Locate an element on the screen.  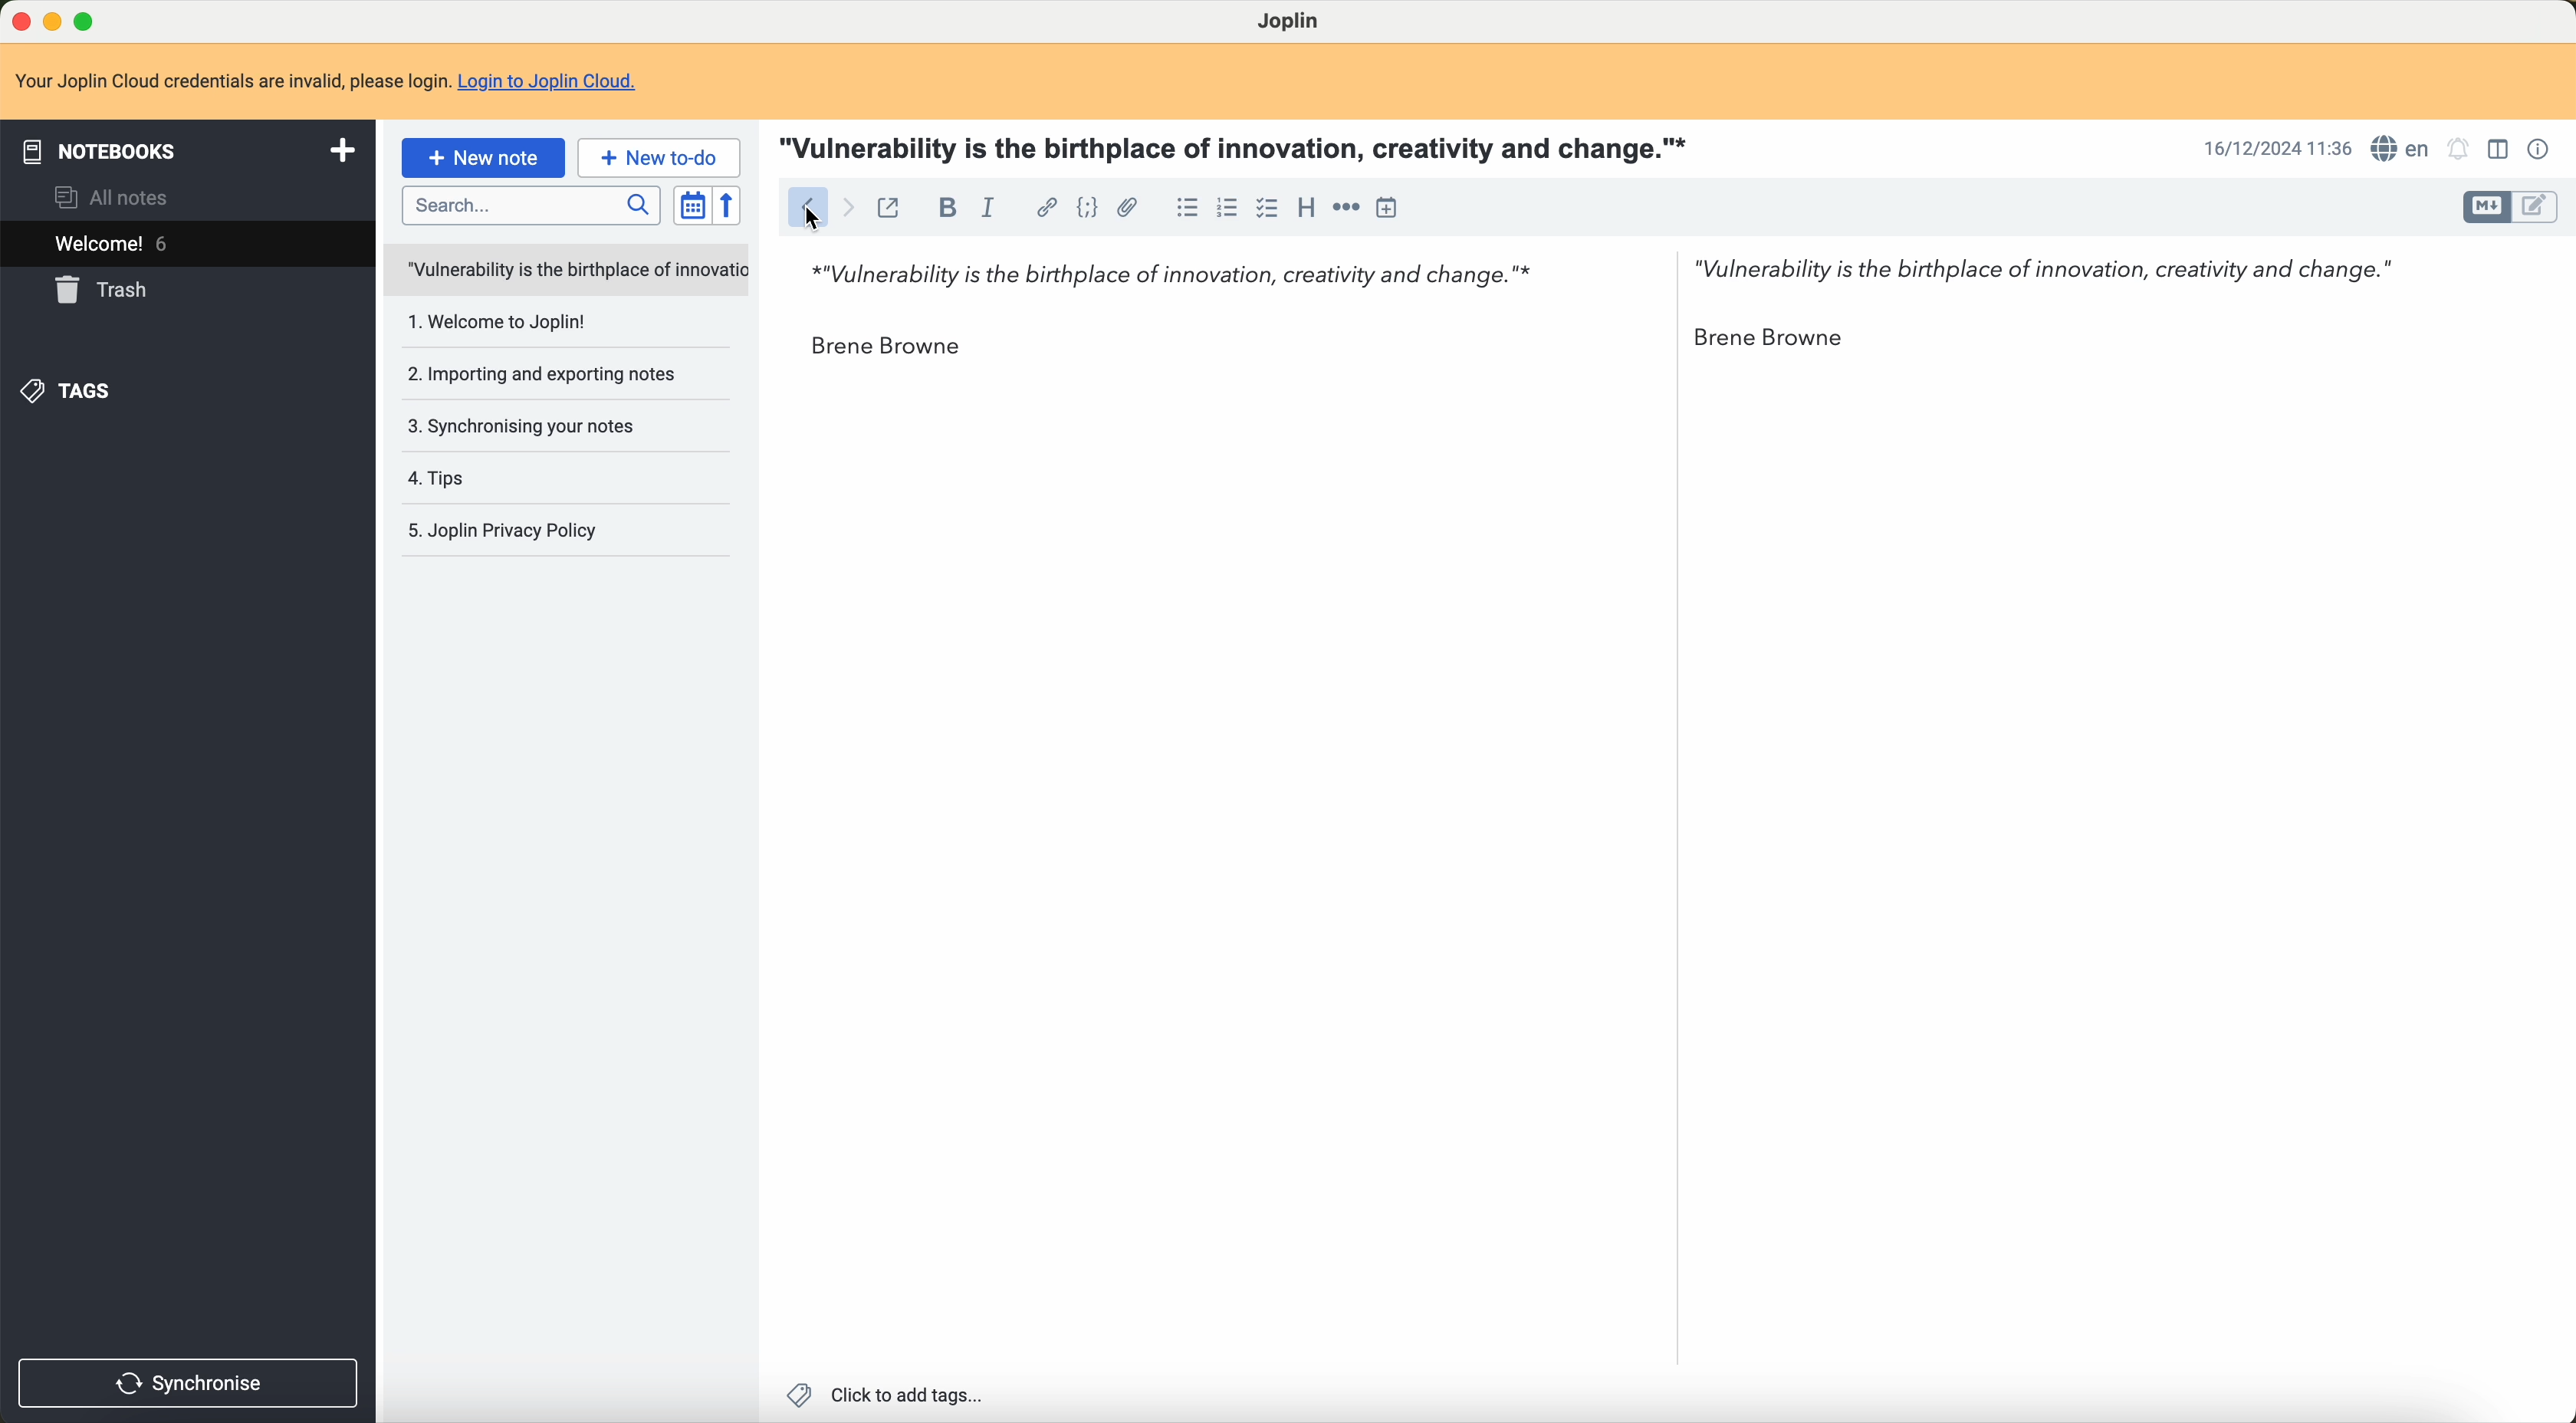
click on back is located at coordinates (805, 210).